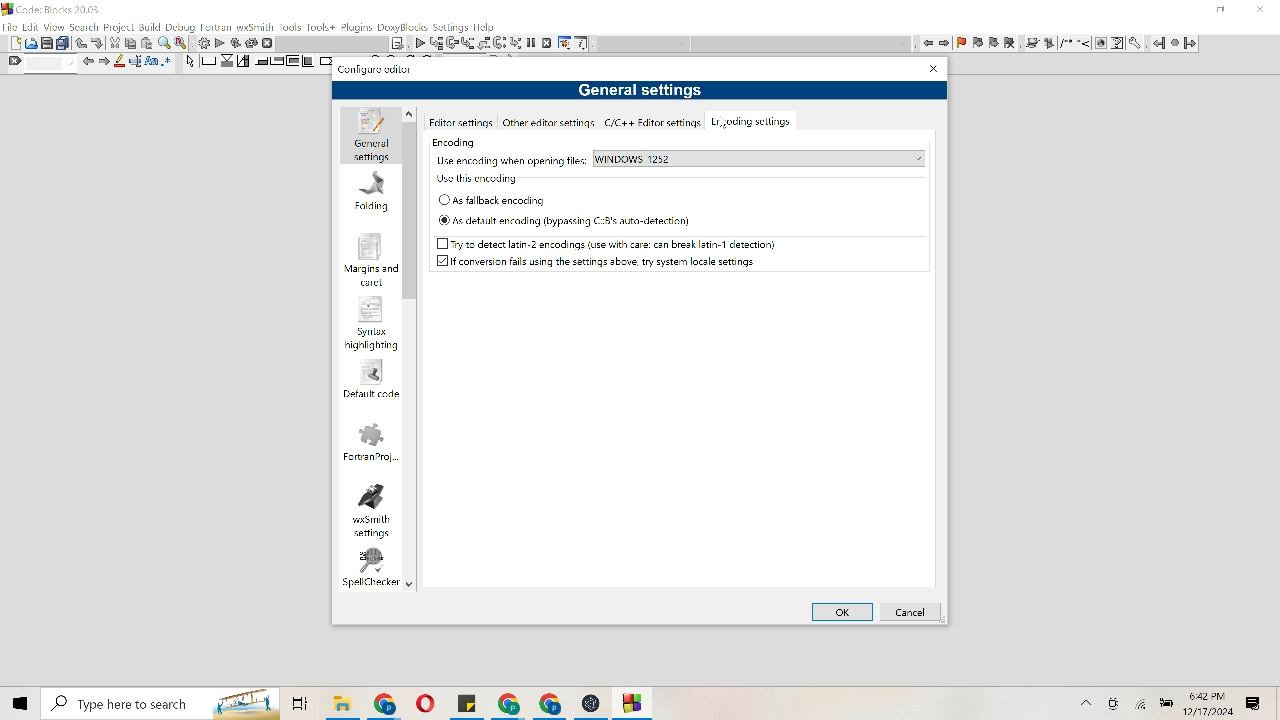 Image resolution: width=1280 pixels, height=720 pixels. Describe the element at coordinates (564, 220) in the screenshot. I see `As default encoding` at that location.